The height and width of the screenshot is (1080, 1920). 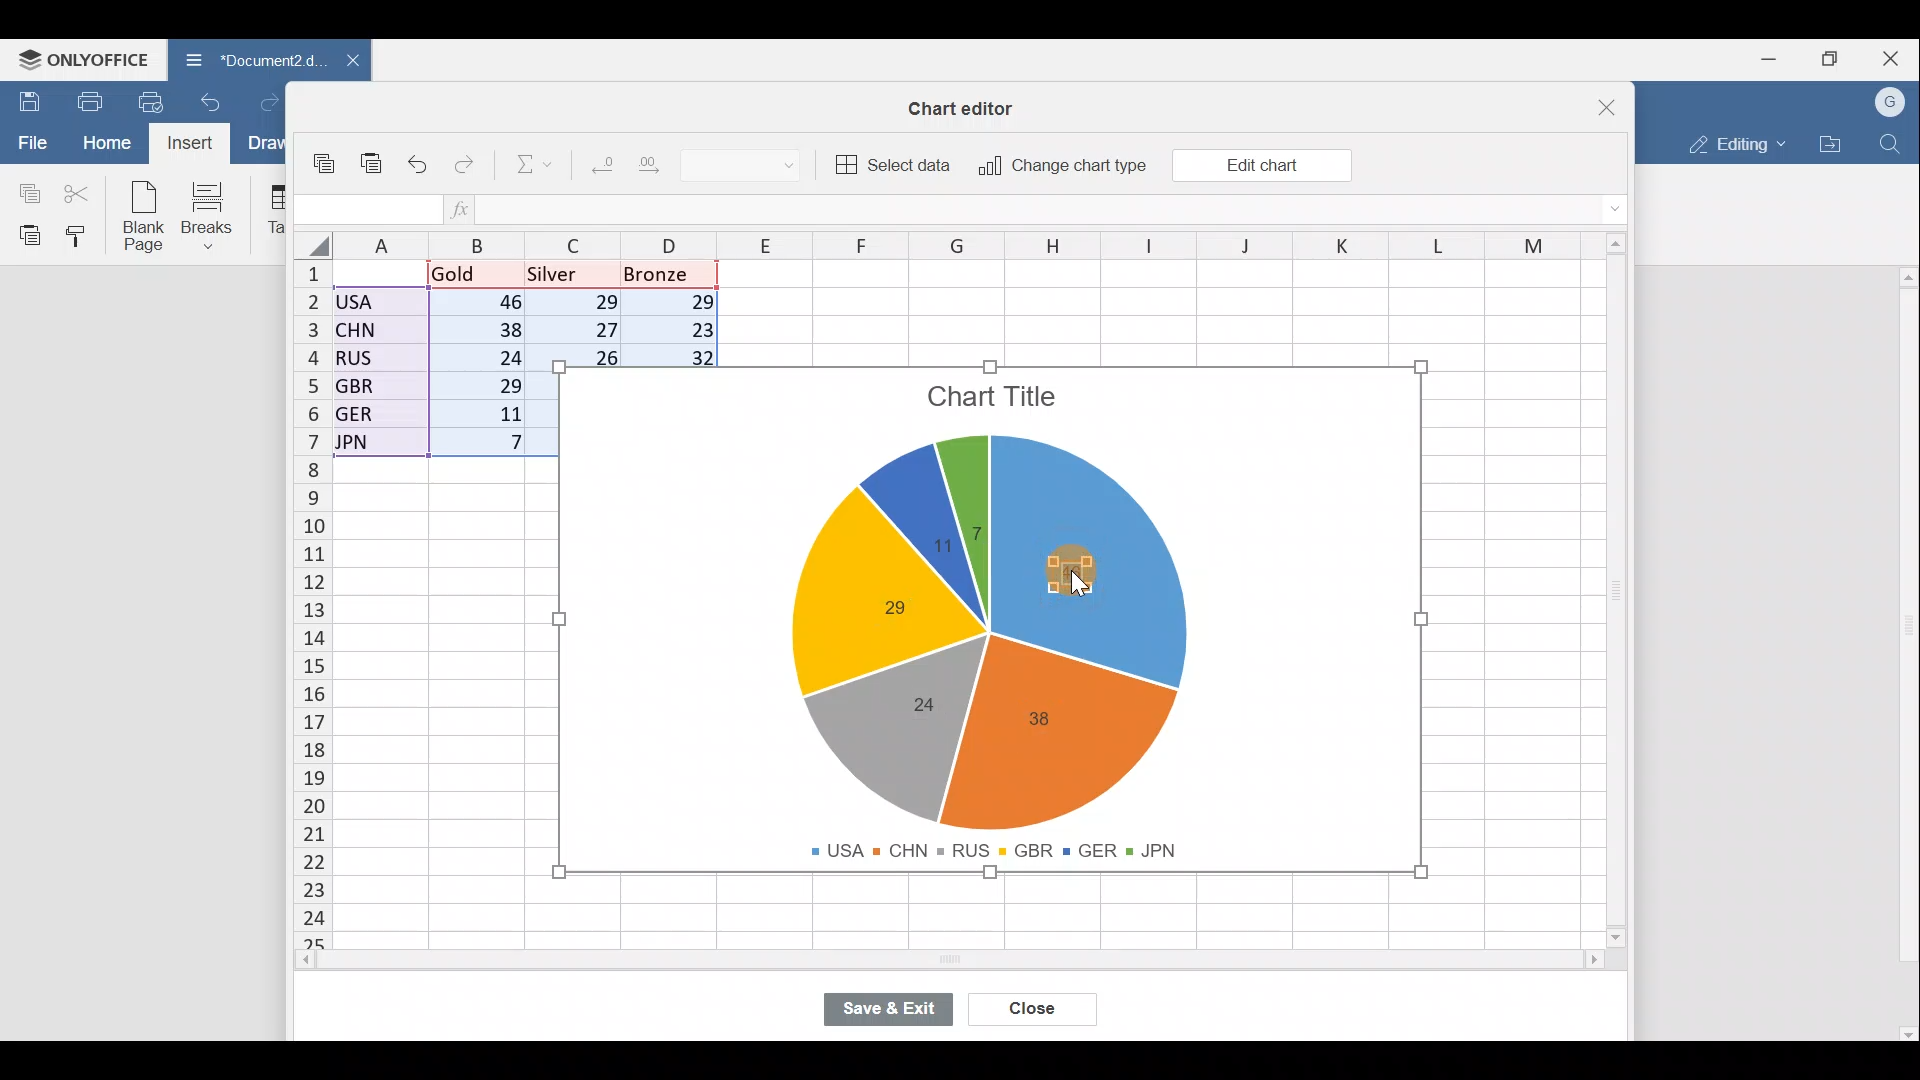 What do you see at coordinates (979, 961) in the screenshot?
I see `Scroll bar` at bounding box center [979, 961].